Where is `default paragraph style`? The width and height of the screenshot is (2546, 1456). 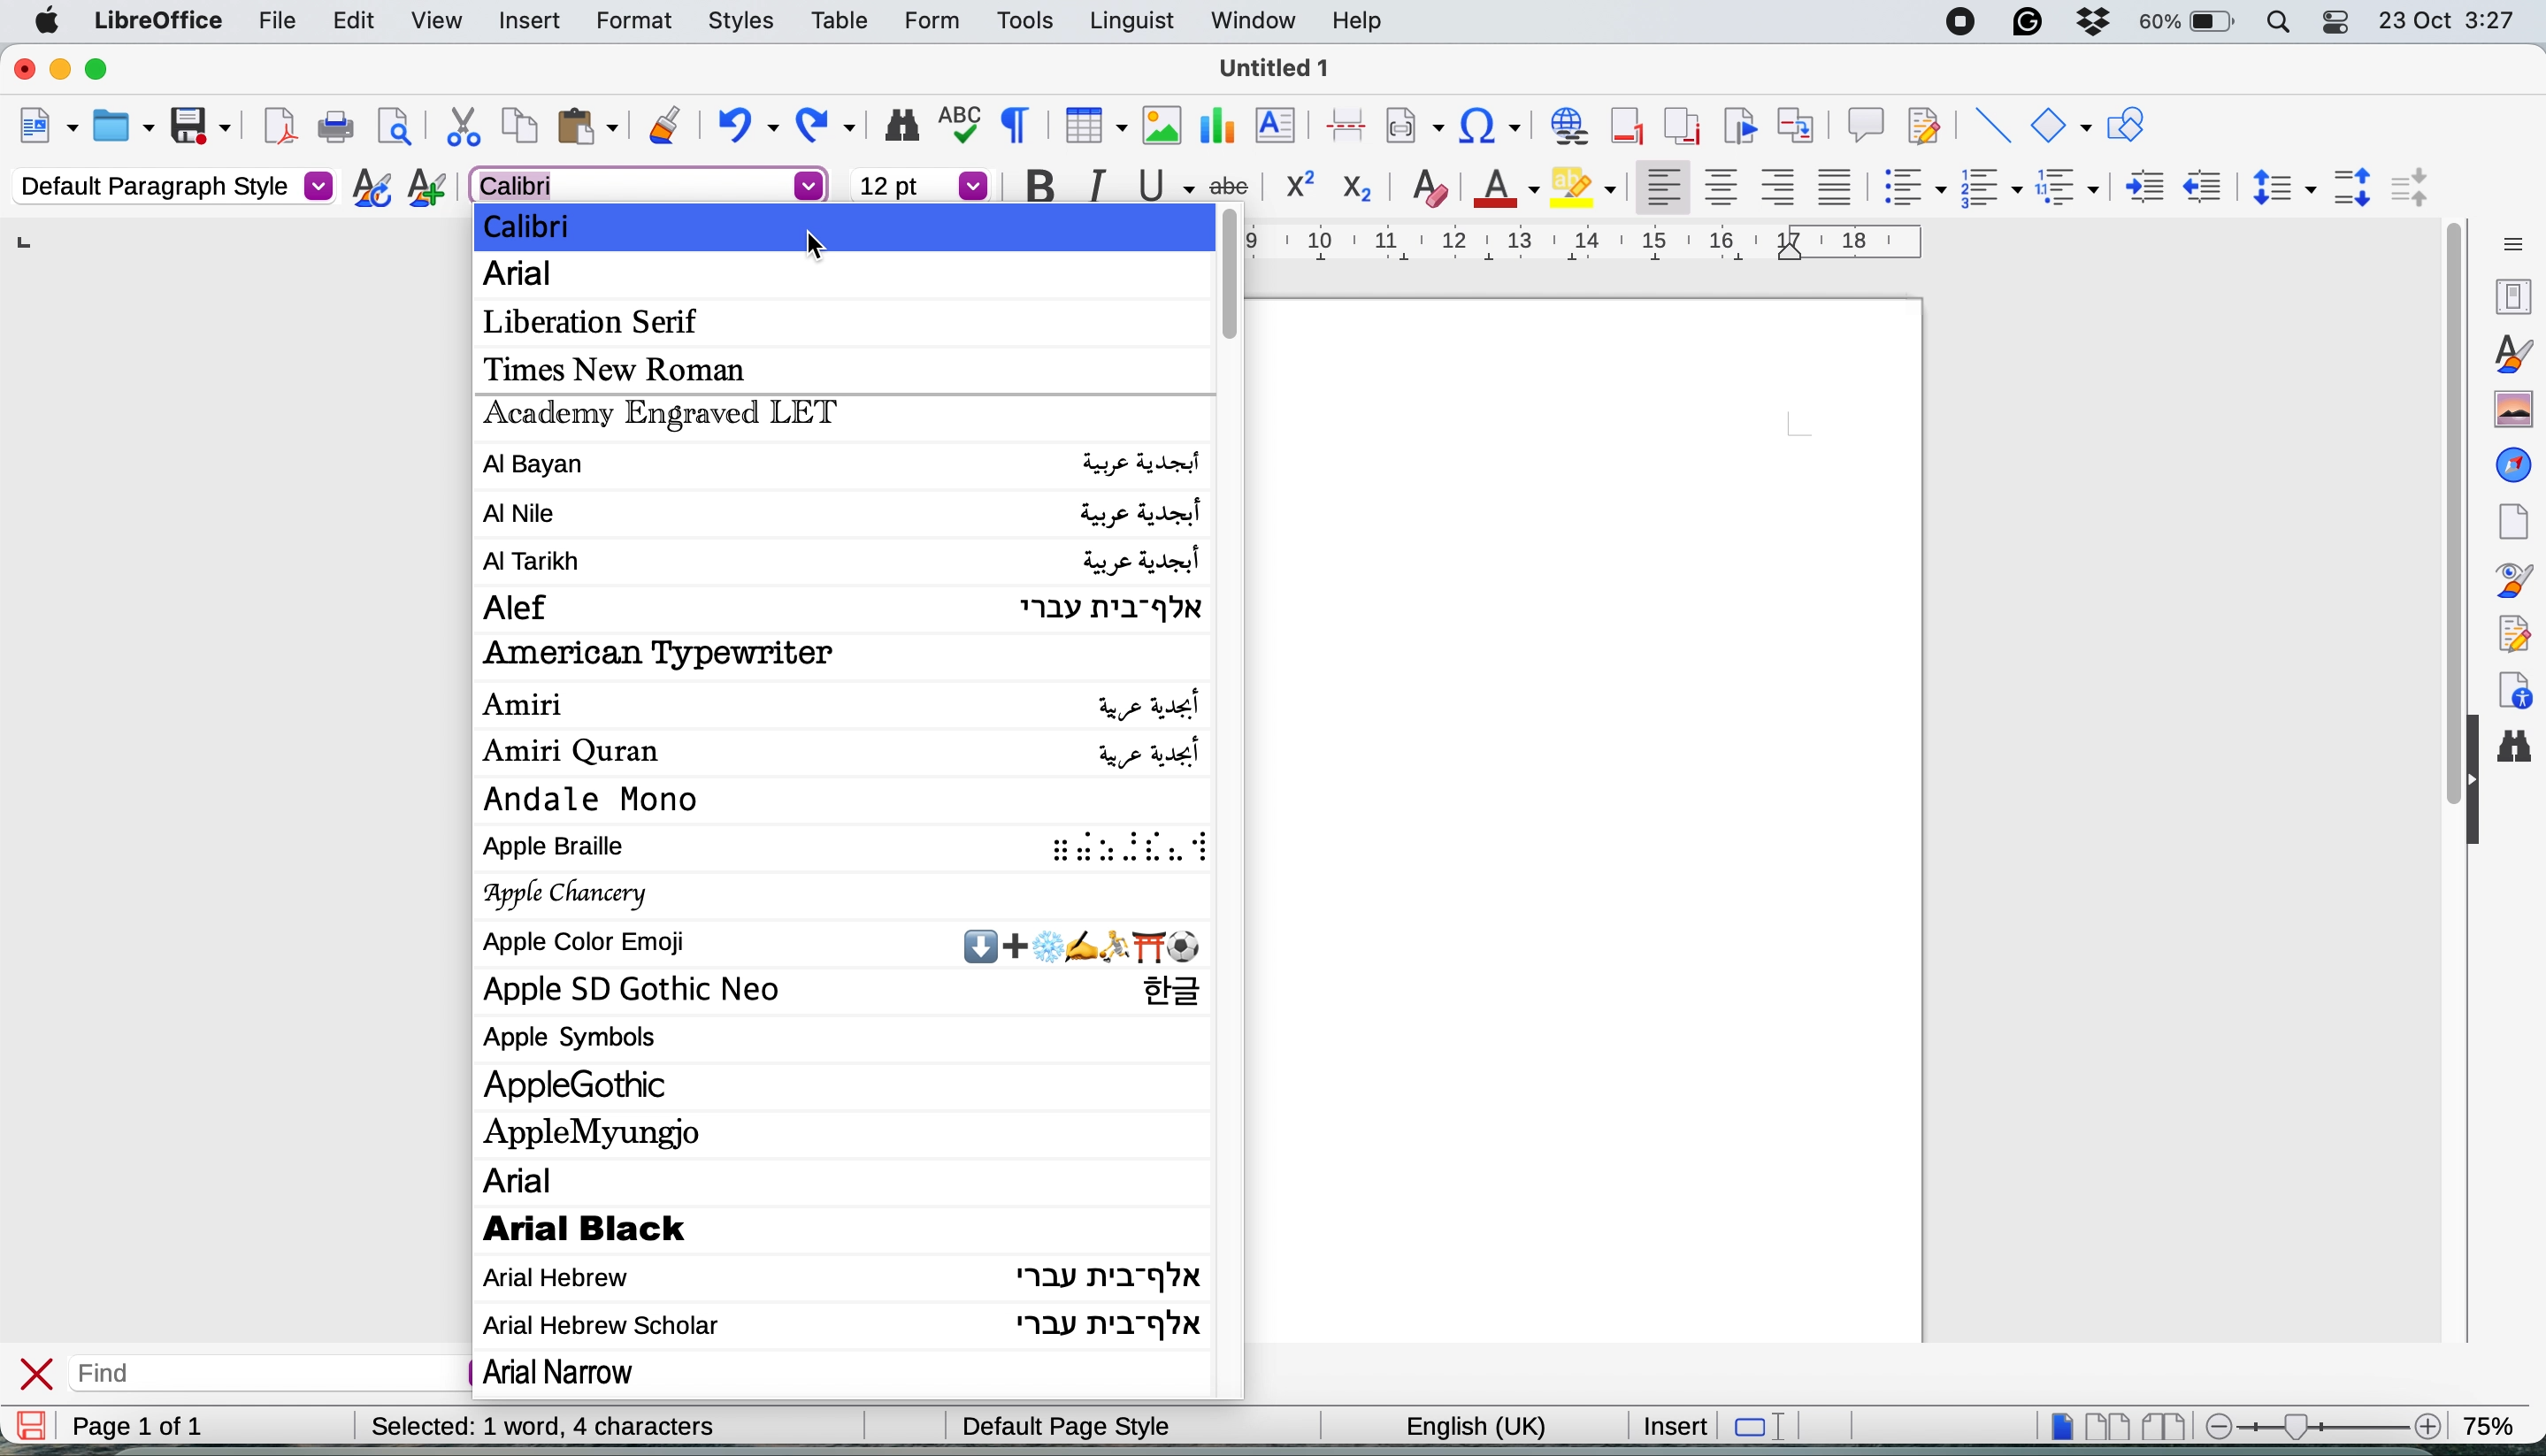
default paragraph style is located at coordinates (170, 188).